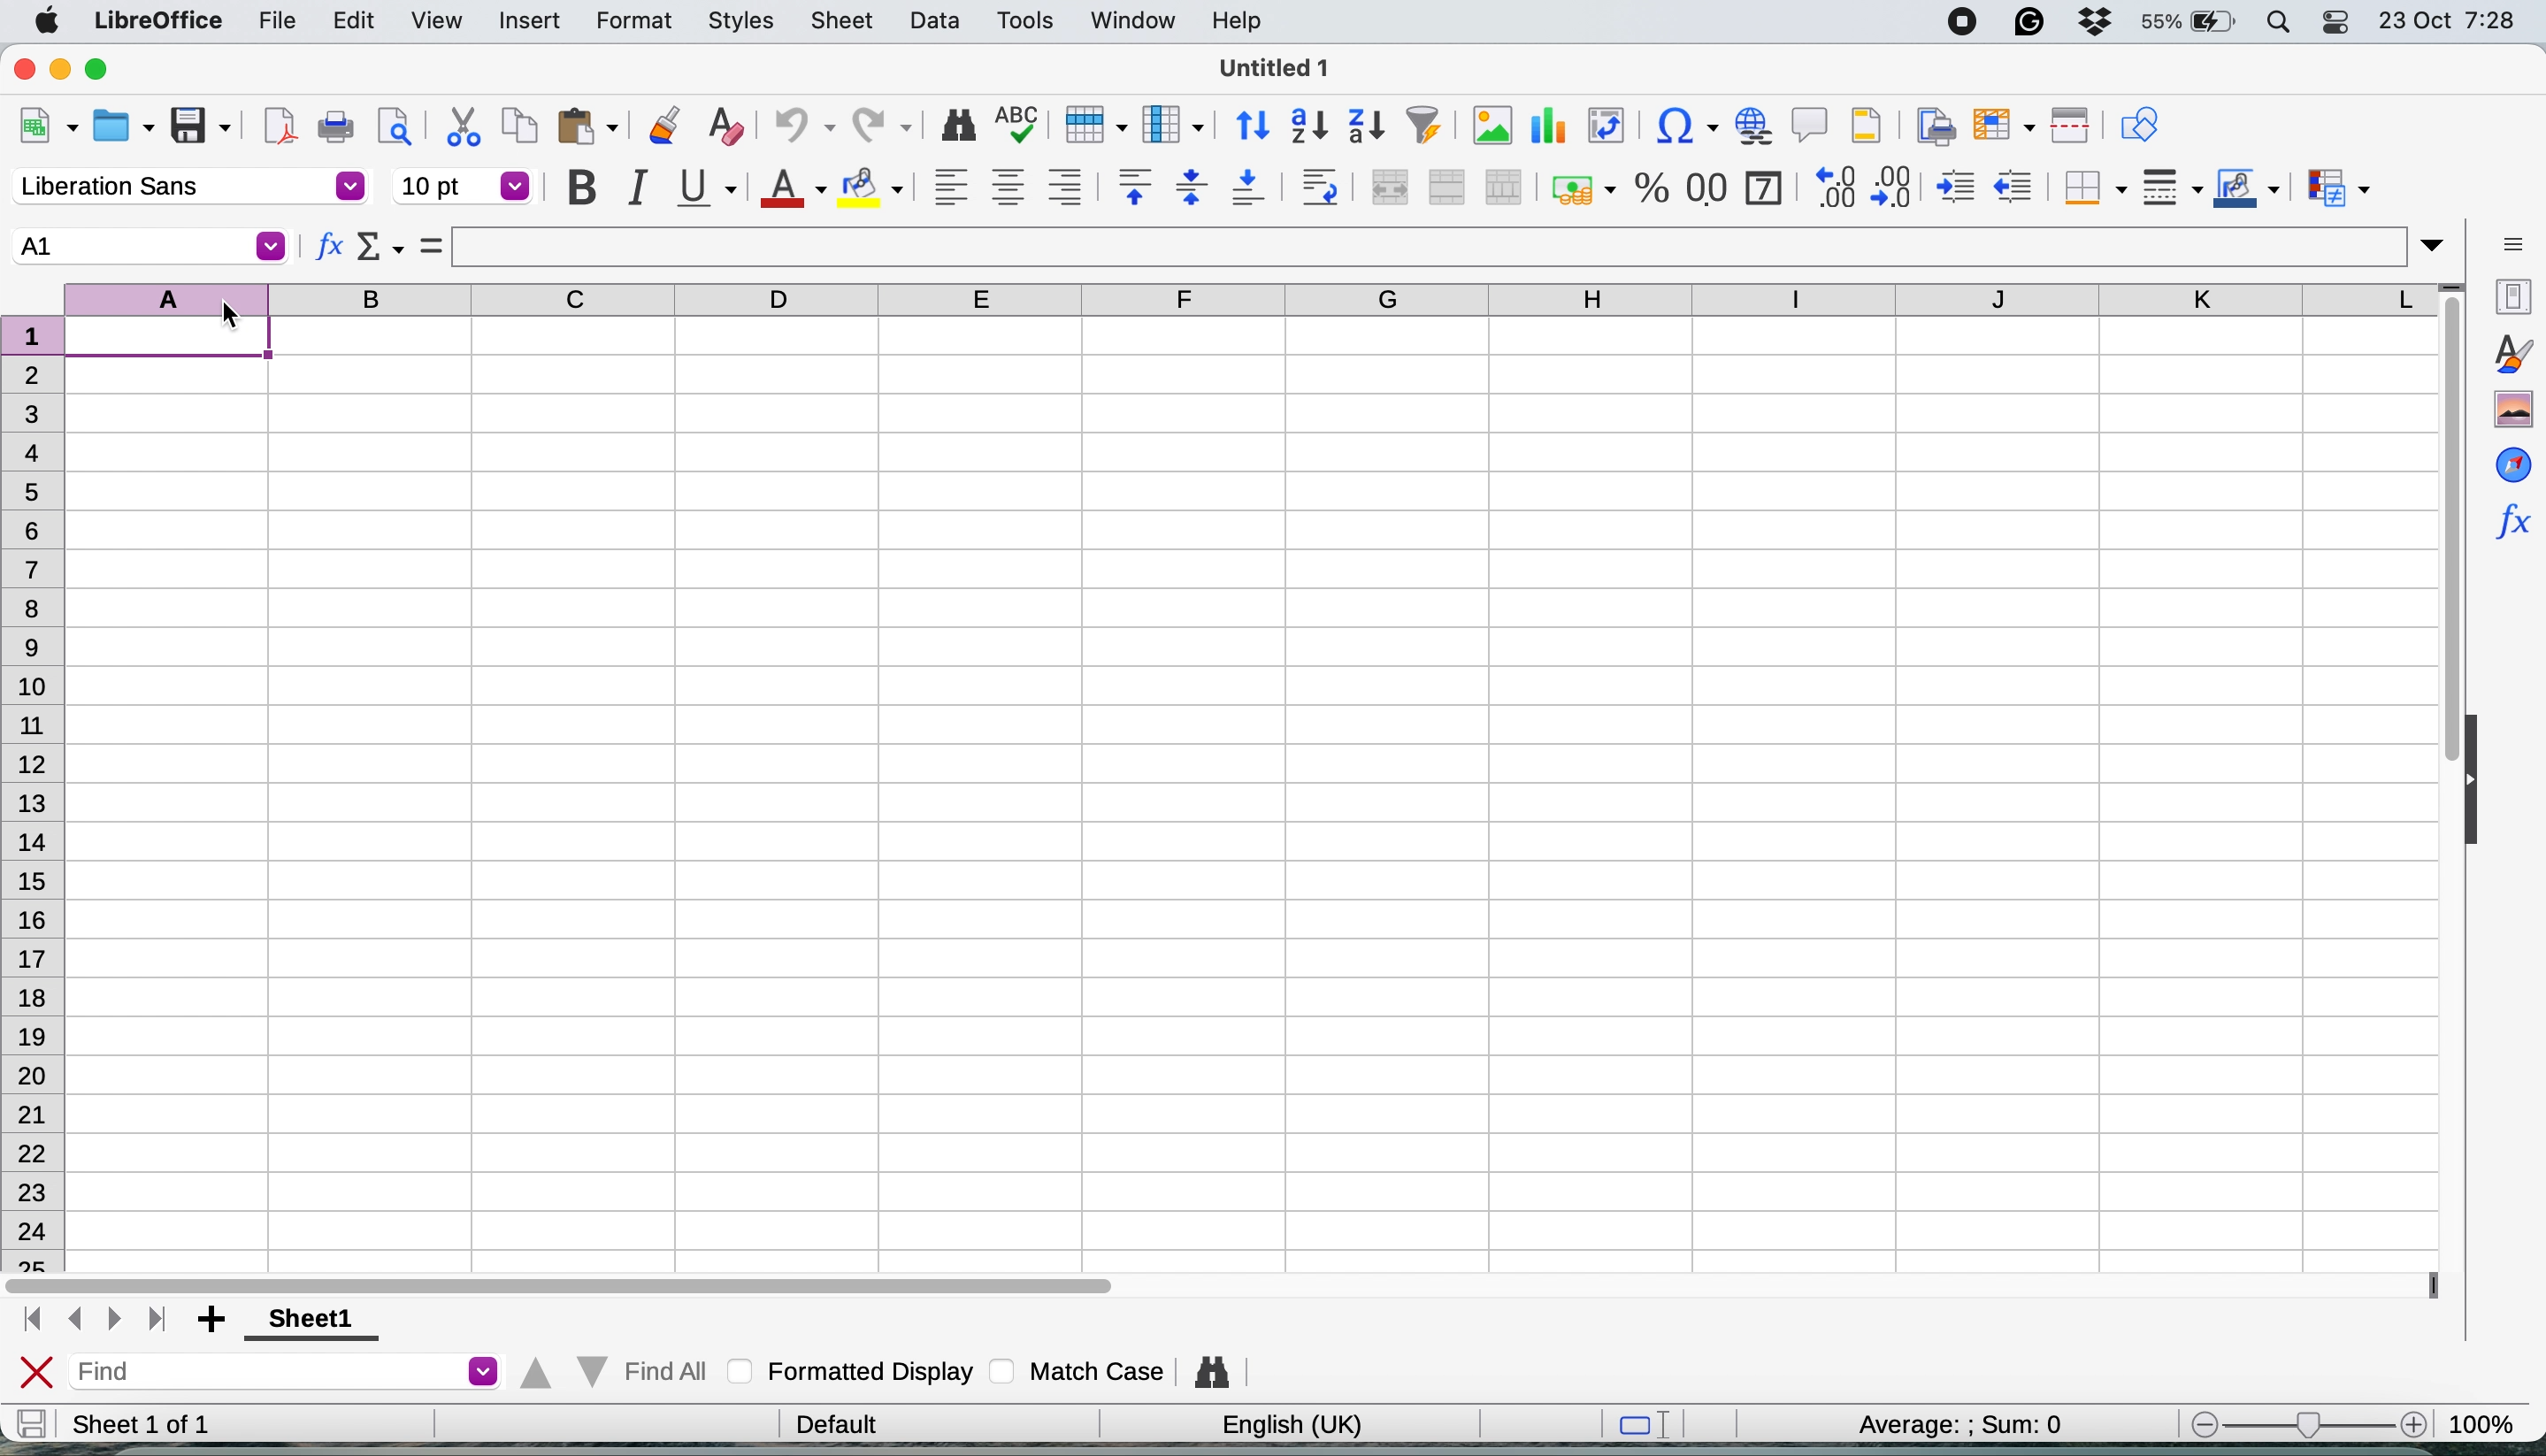 This screenshot has height=1456, width=2546. I want to click on decrease indent, so click(2016, 185).